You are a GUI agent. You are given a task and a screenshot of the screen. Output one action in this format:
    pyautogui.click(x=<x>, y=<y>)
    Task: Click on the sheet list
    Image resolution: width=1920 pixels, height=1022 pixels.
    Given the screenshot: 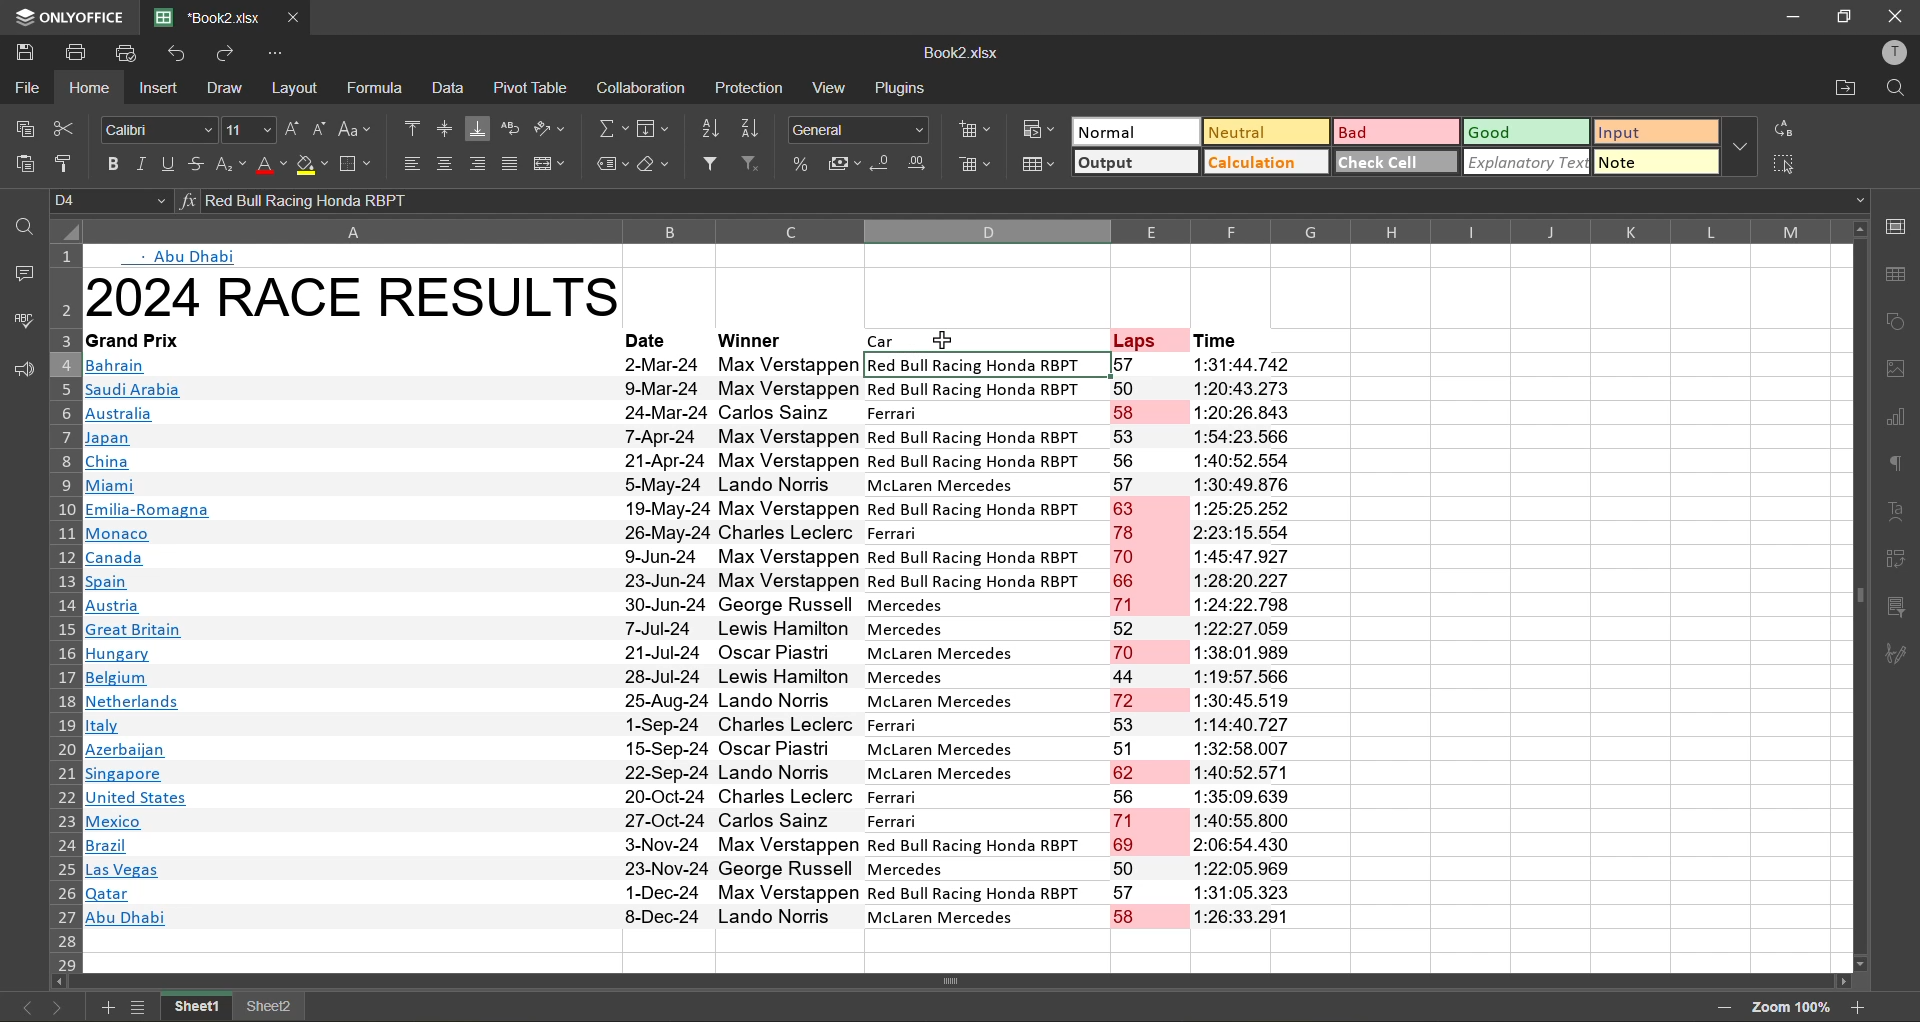 What is the action you would take?
    pyautogui.click(x=137, y=1007)
    